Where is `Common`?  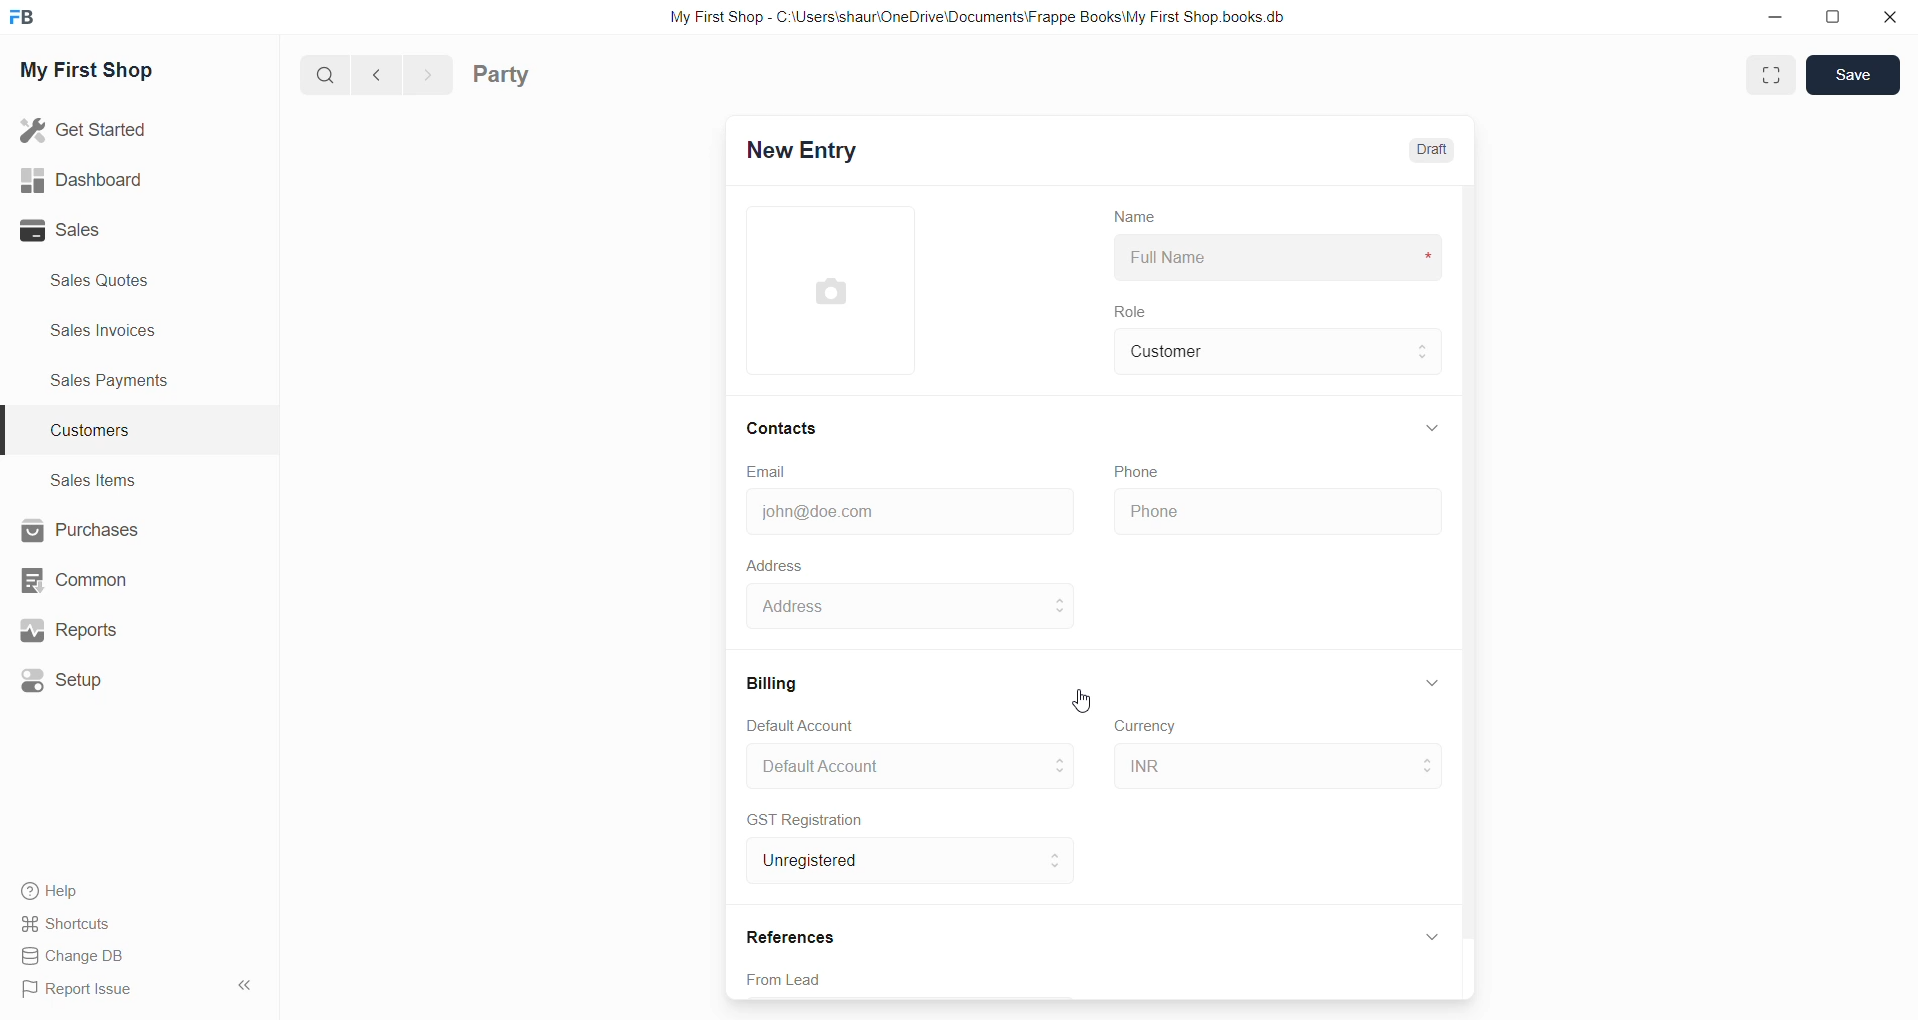 Common is located at coordinates (78, 581).